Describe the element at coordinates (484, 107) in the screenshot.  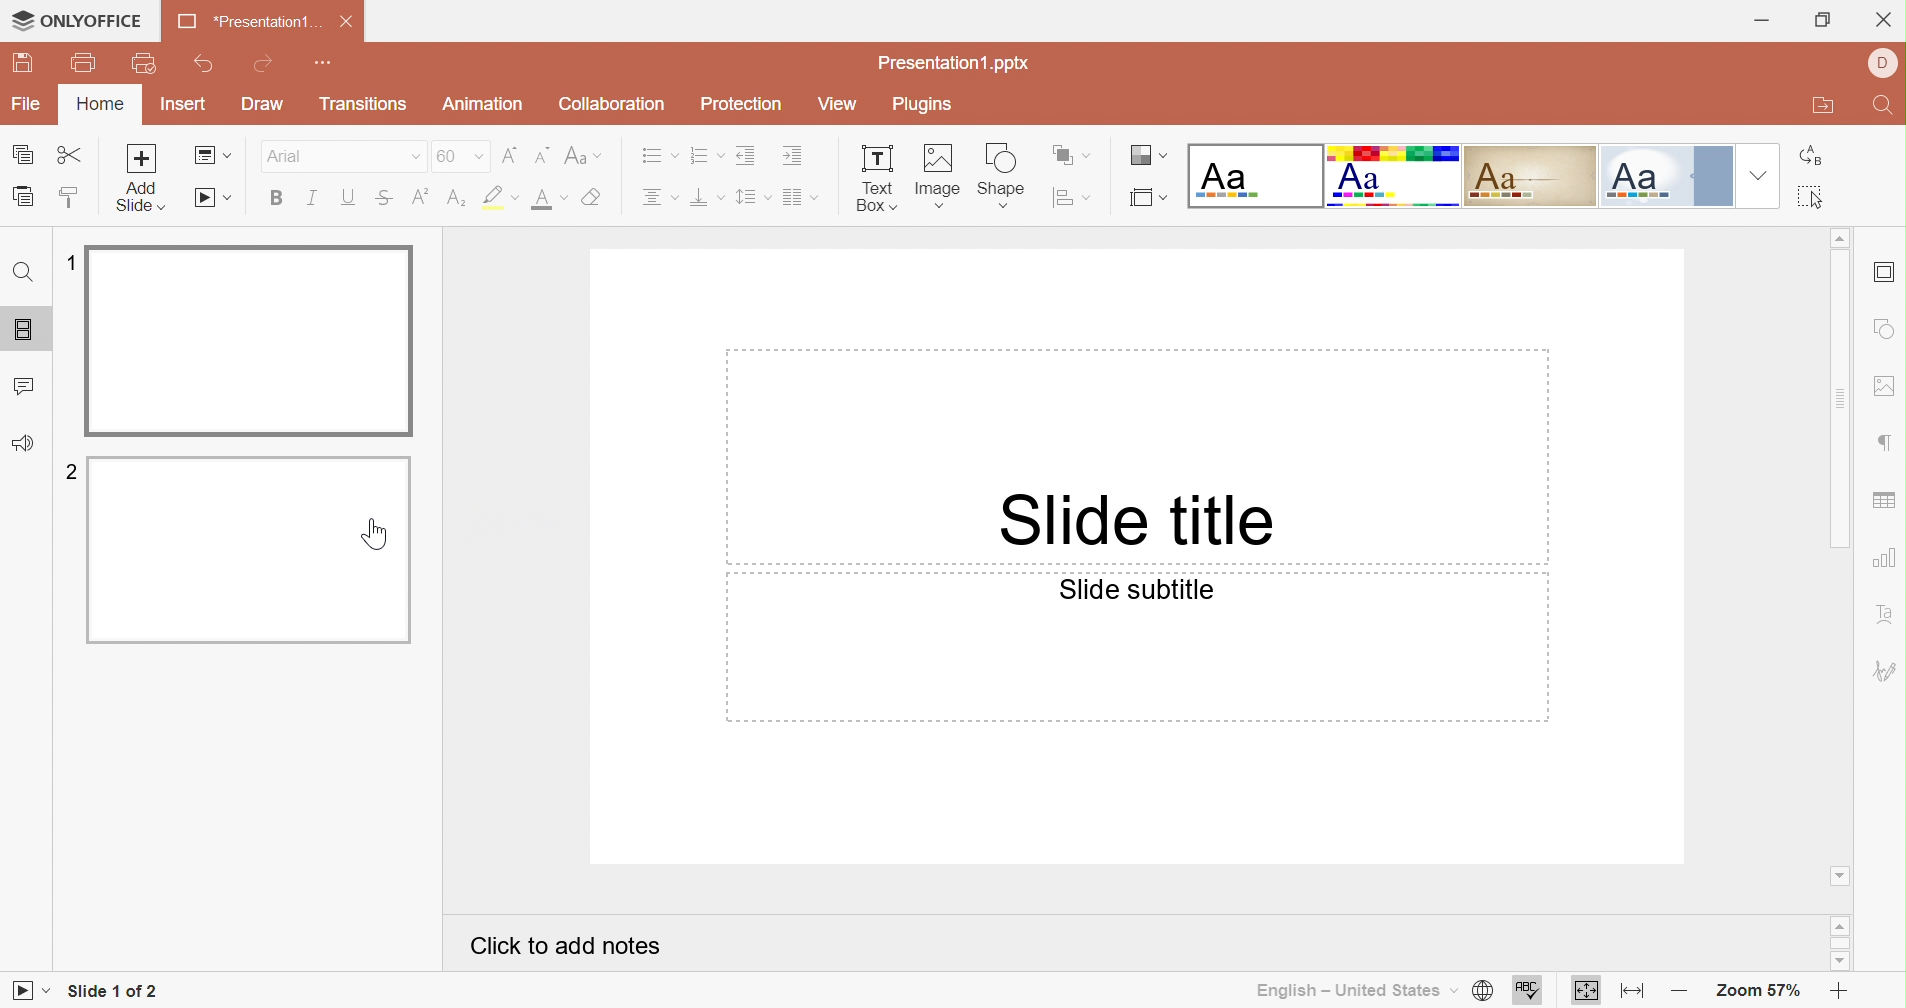
I see `Animation` at that location.